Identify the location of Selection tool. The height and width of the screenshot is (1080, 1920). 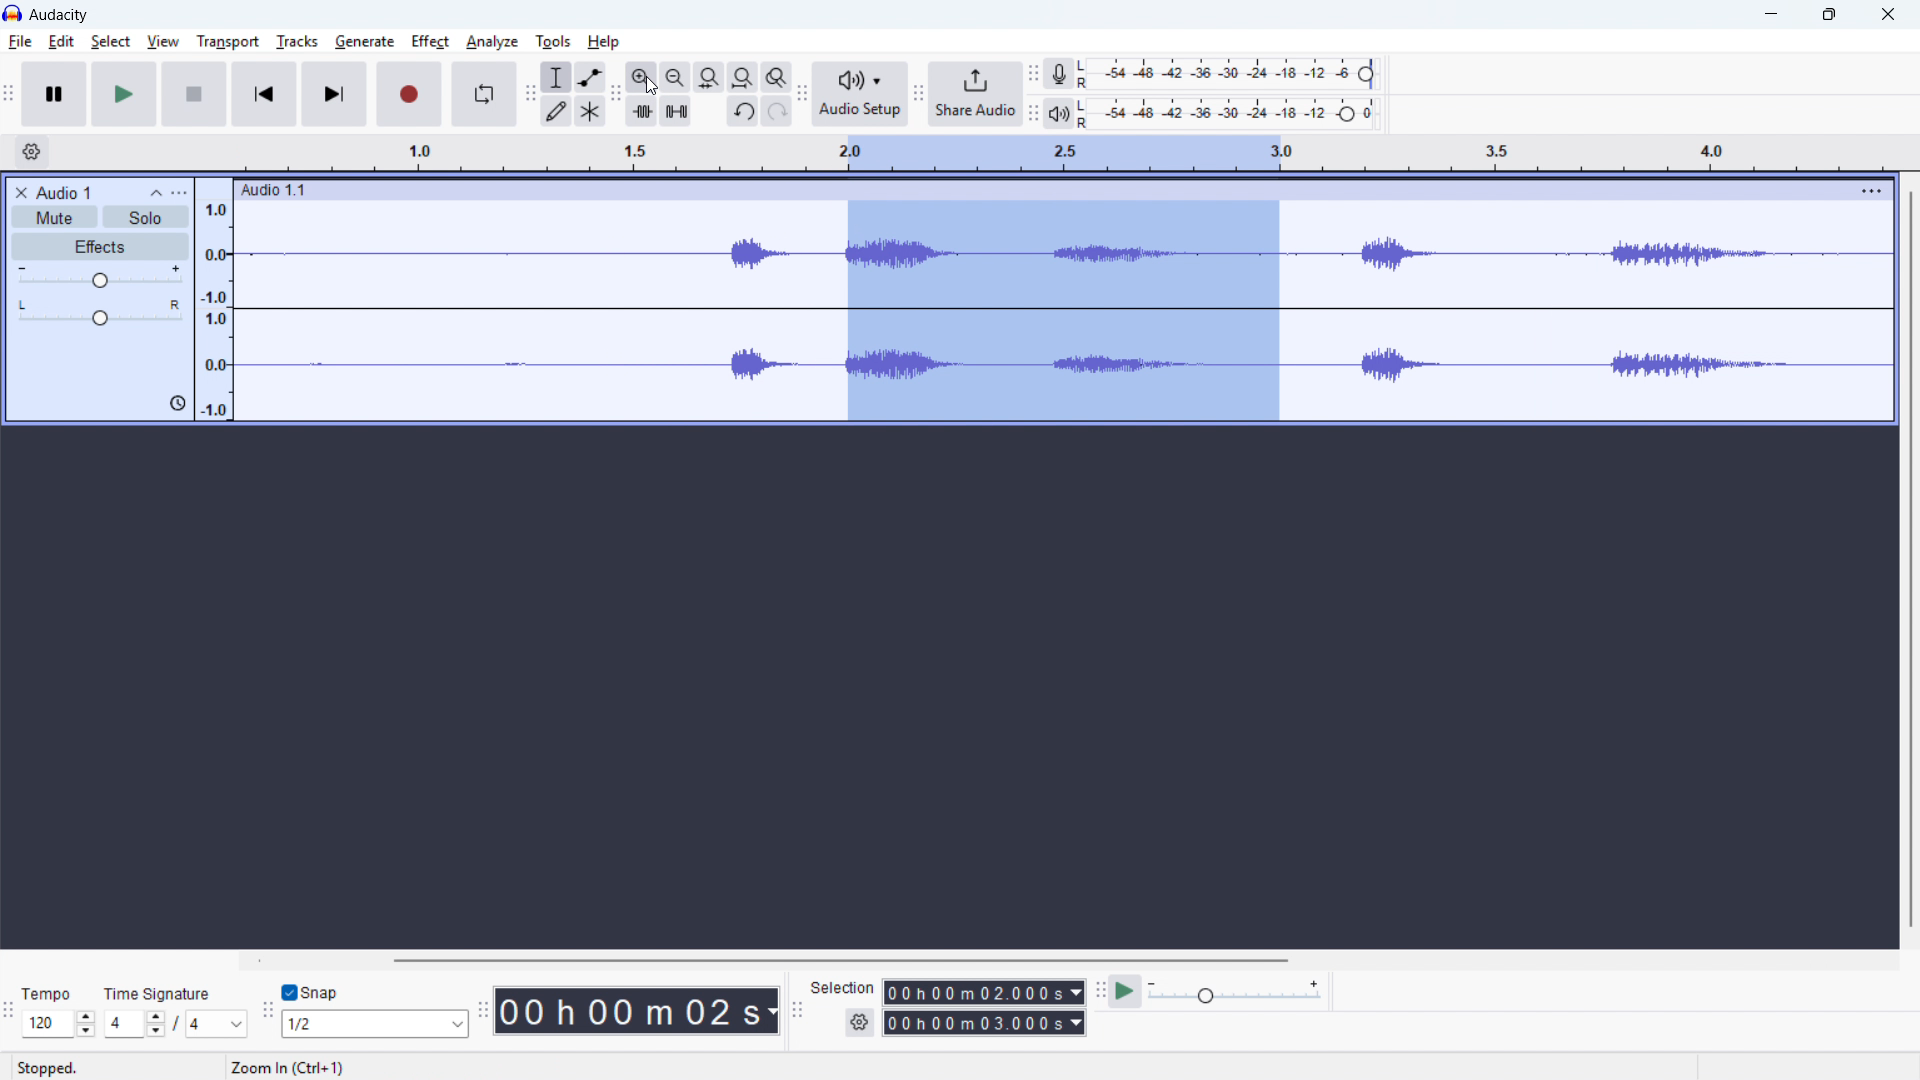
(556, 76).